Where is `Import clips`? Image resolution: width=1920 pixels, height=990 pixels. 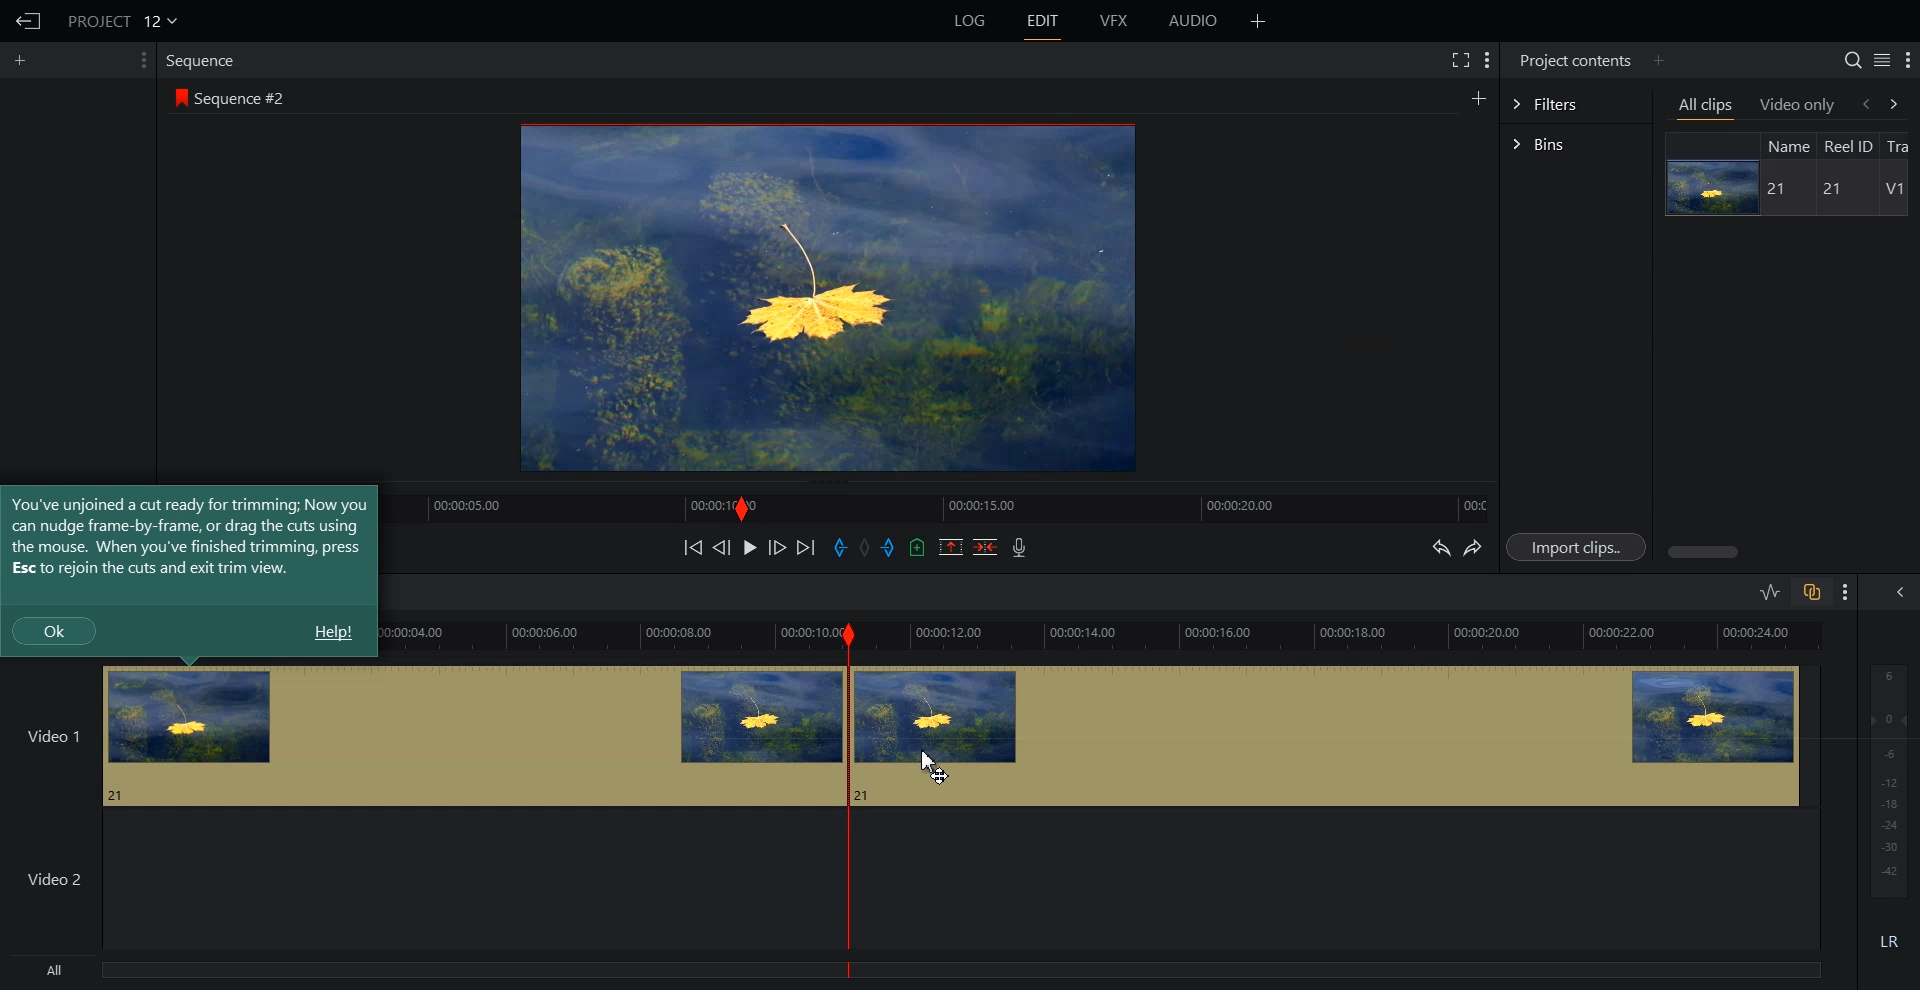
Import clips is located at coordinates (1575, 546).